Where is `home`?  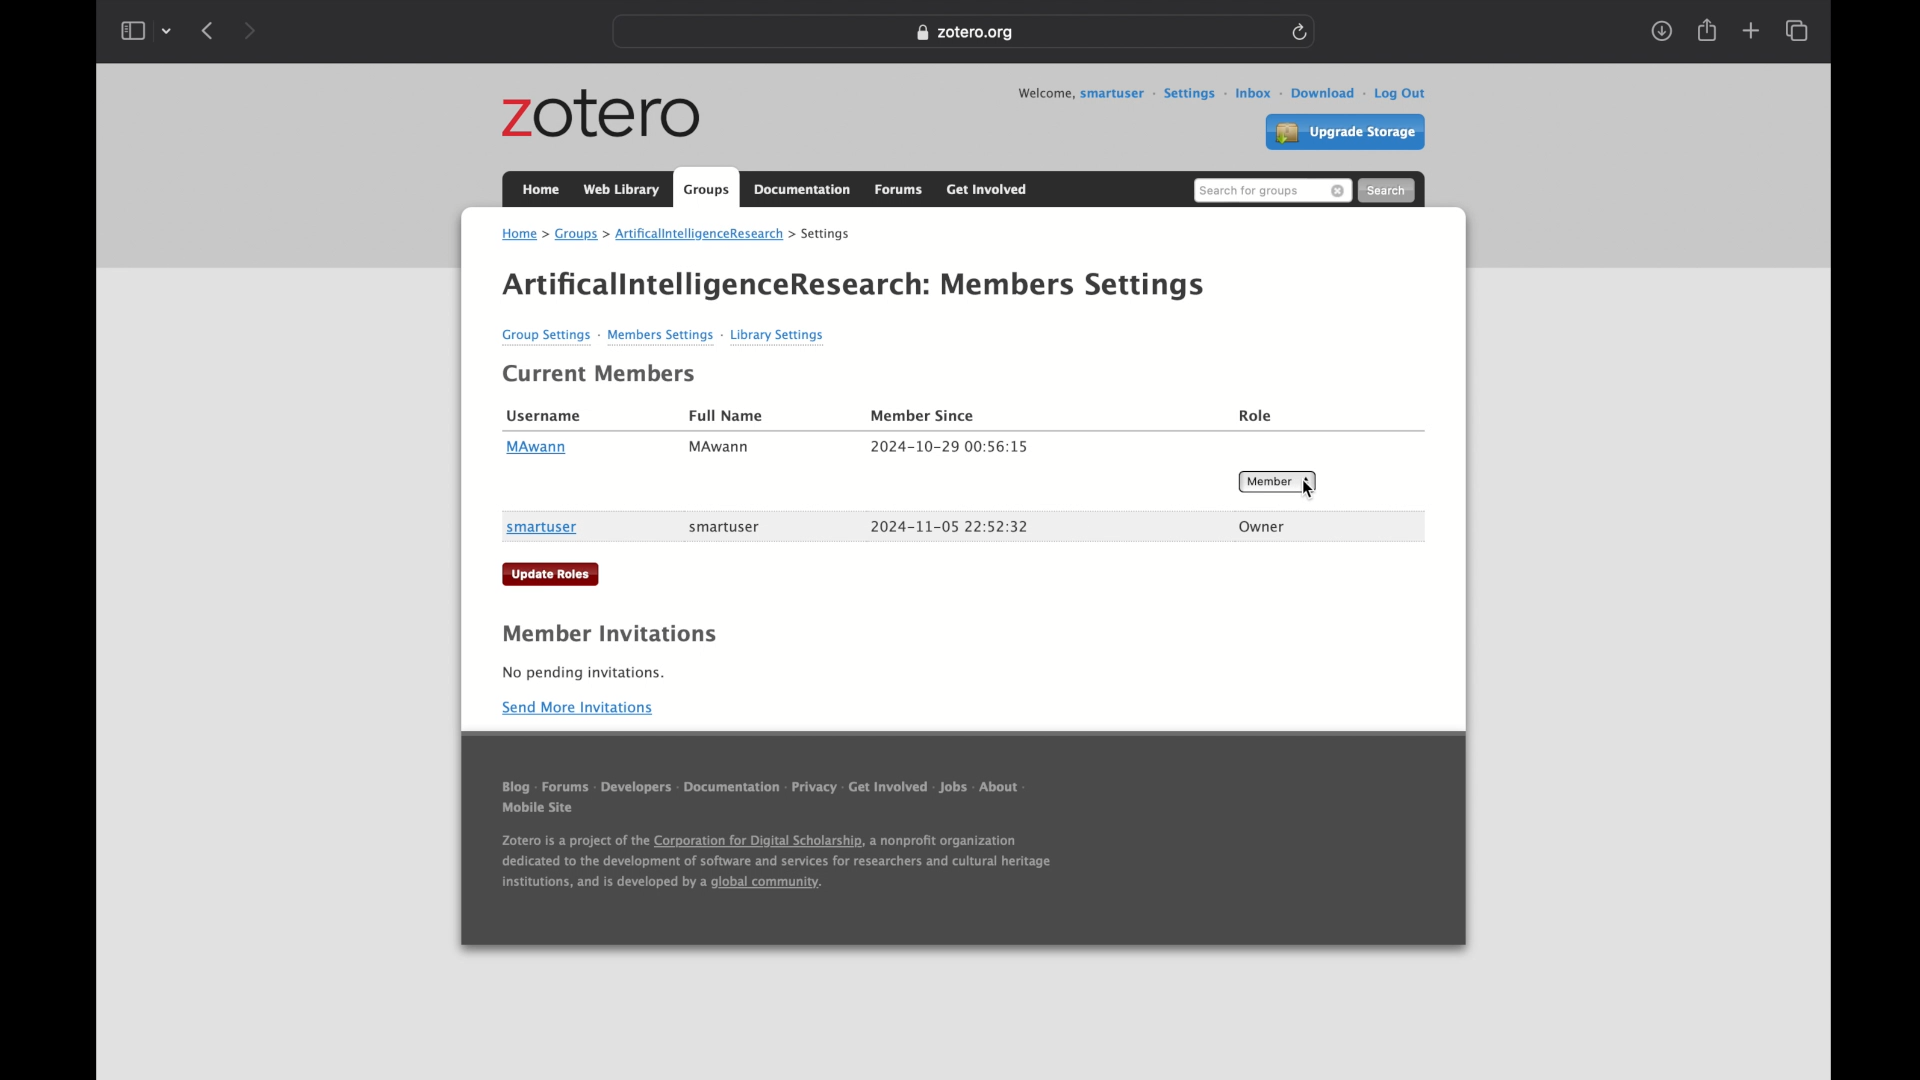
home is located at coordinates (542, 189).